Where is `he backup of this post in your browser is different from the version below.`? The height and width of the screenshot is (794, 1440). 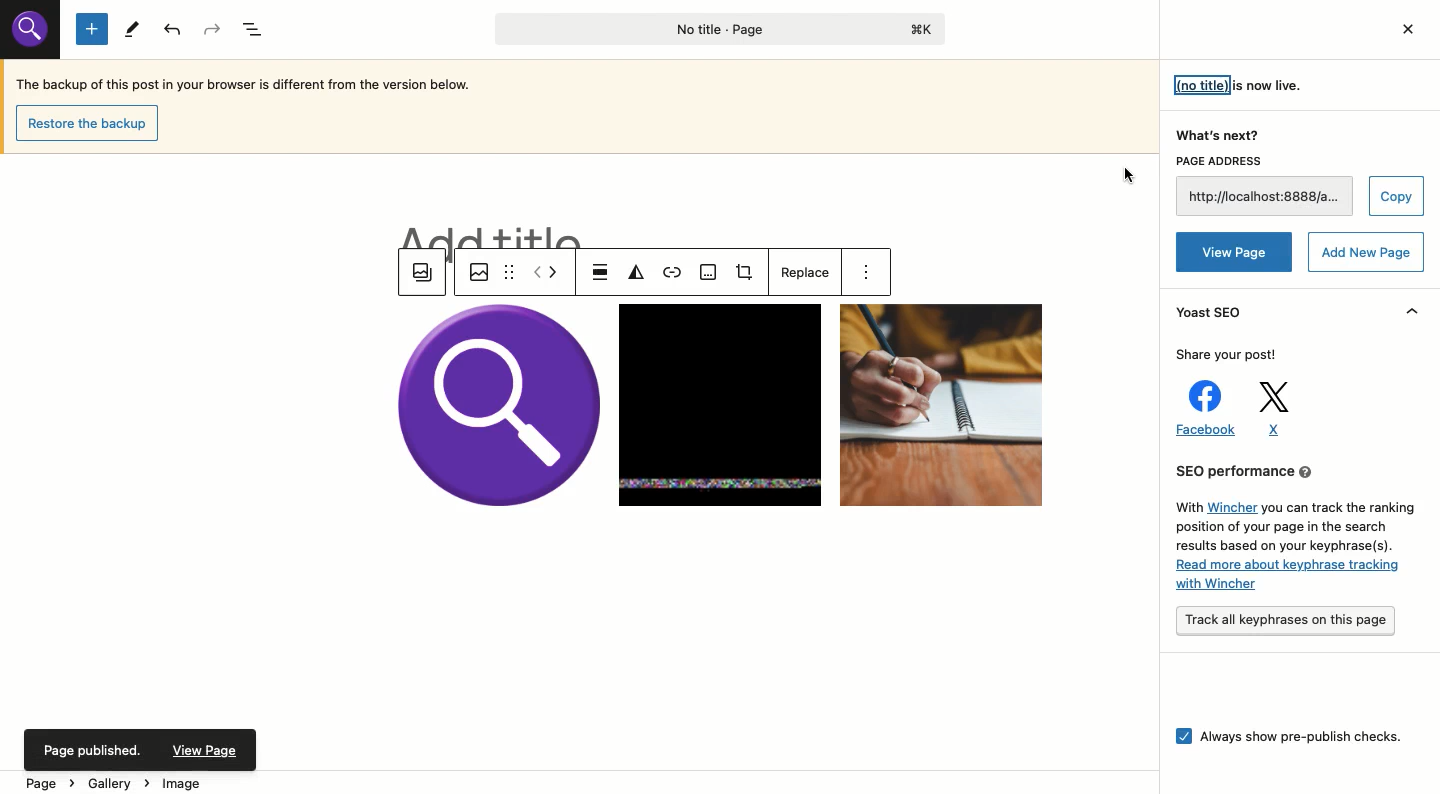
he backup of this post in your browser is different from the version below. is located at coordinates (258, 84).